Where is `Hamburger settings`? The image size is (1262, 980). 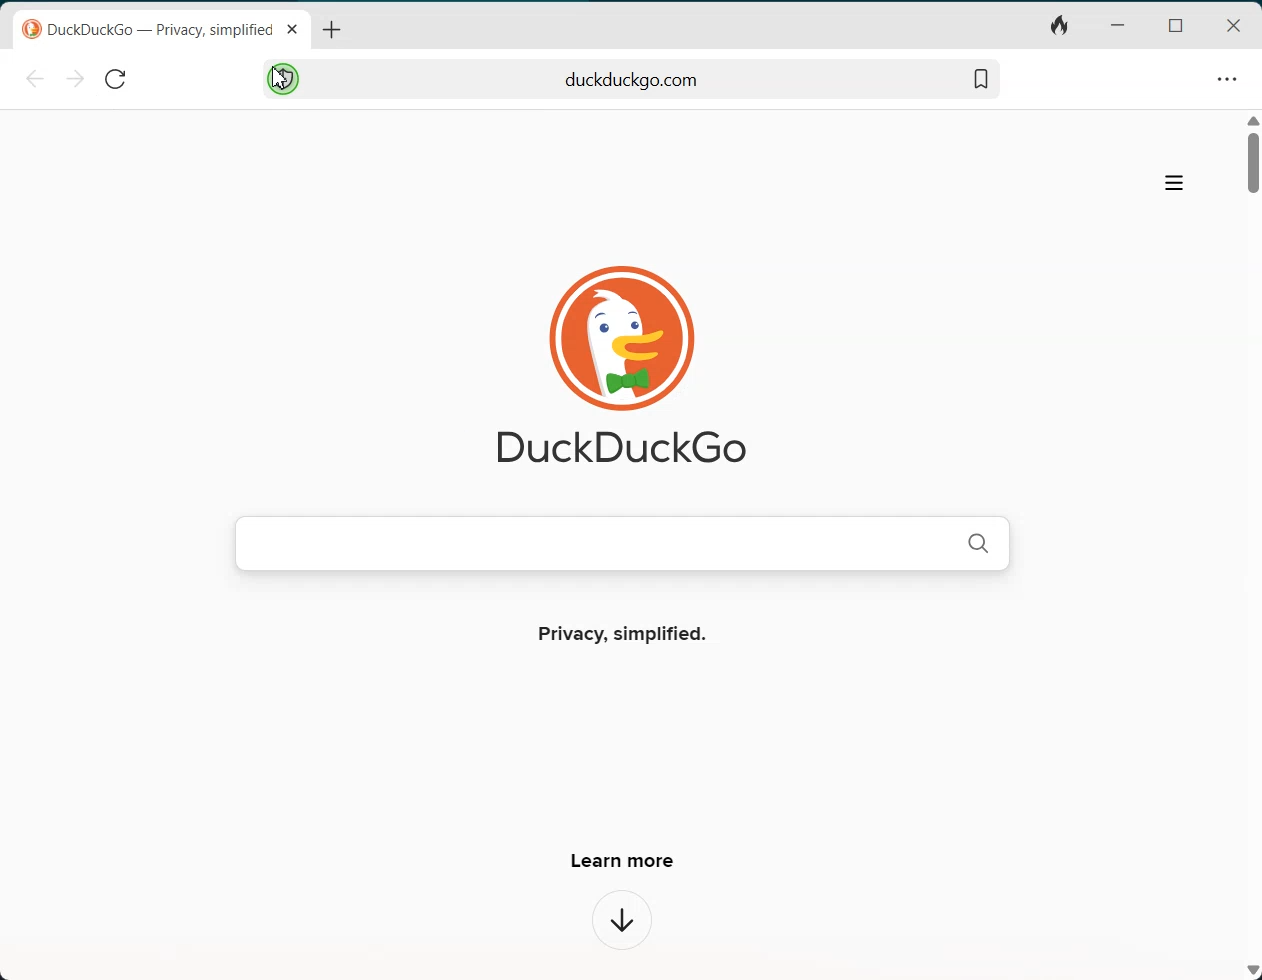 Hamburger settings is located at coordinates (1174, 185).